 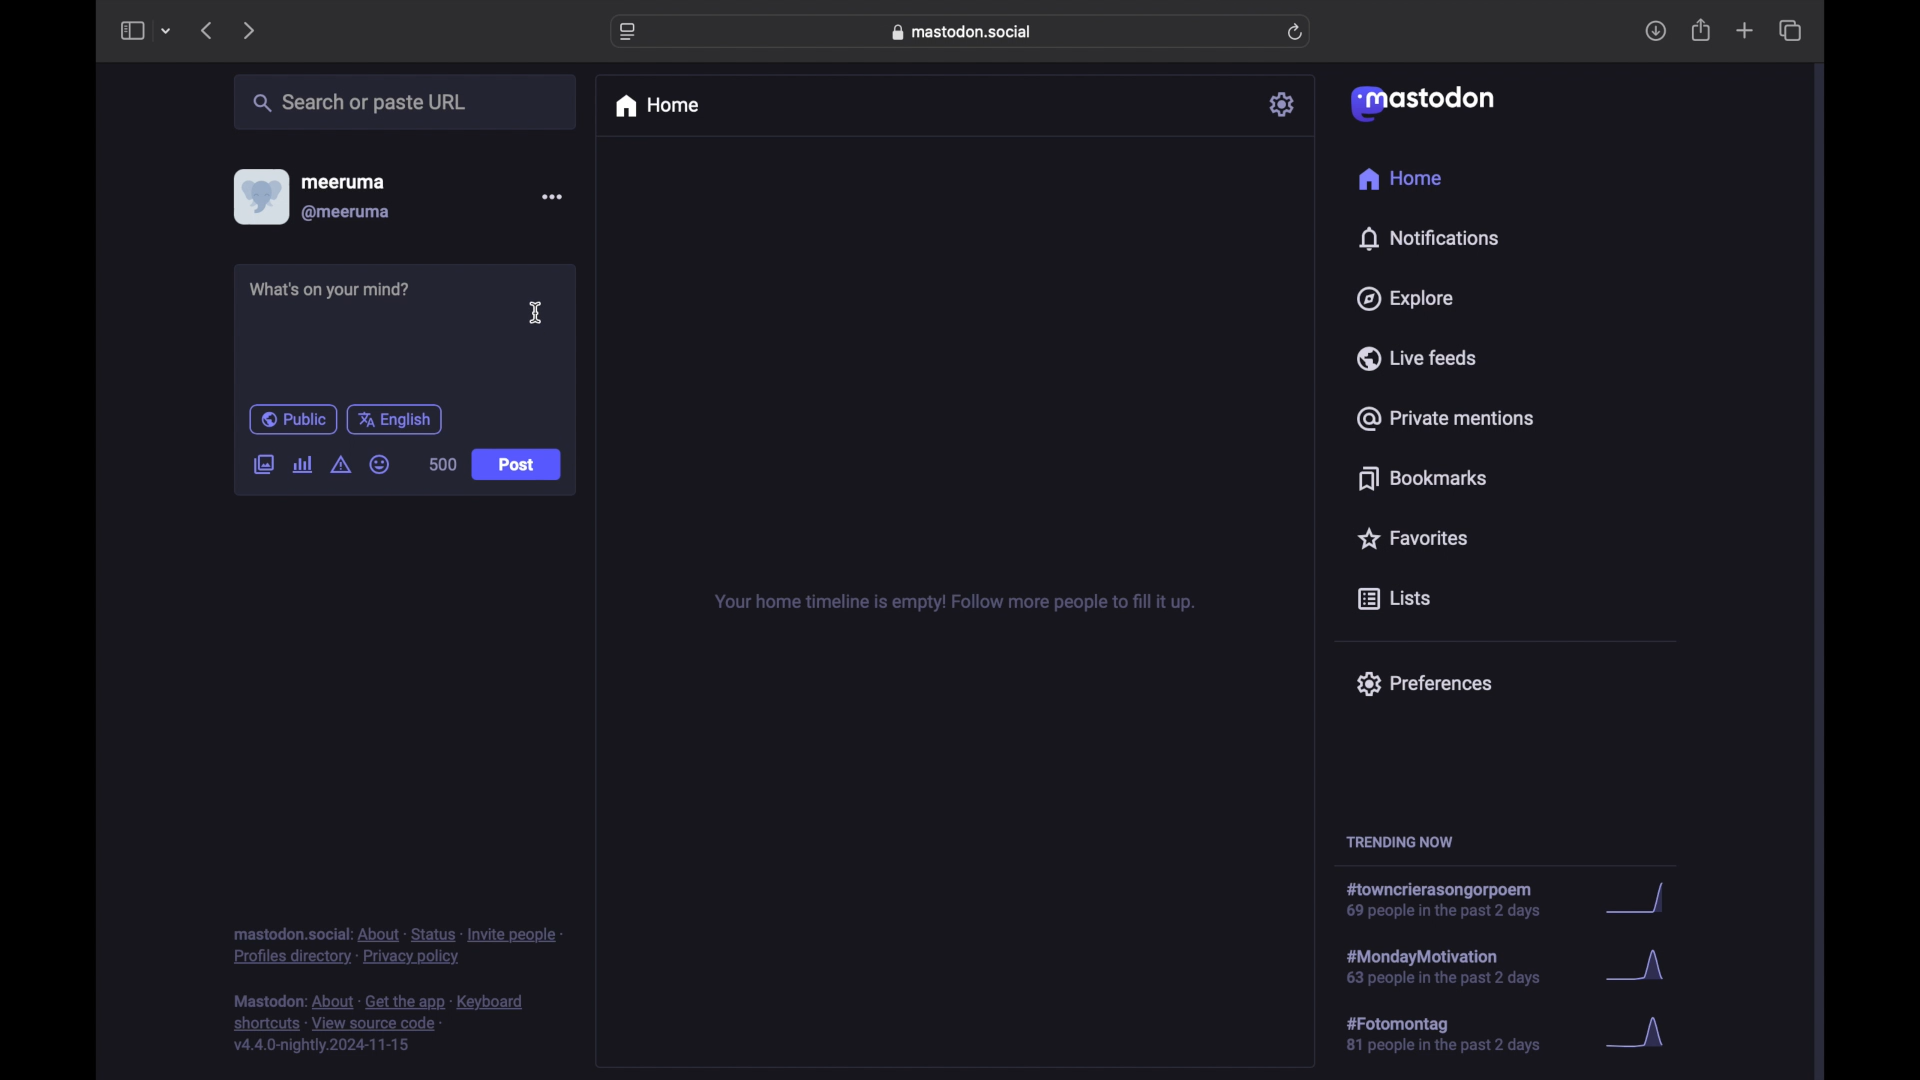 I want to click on emoji, so click(x=380, y=465).